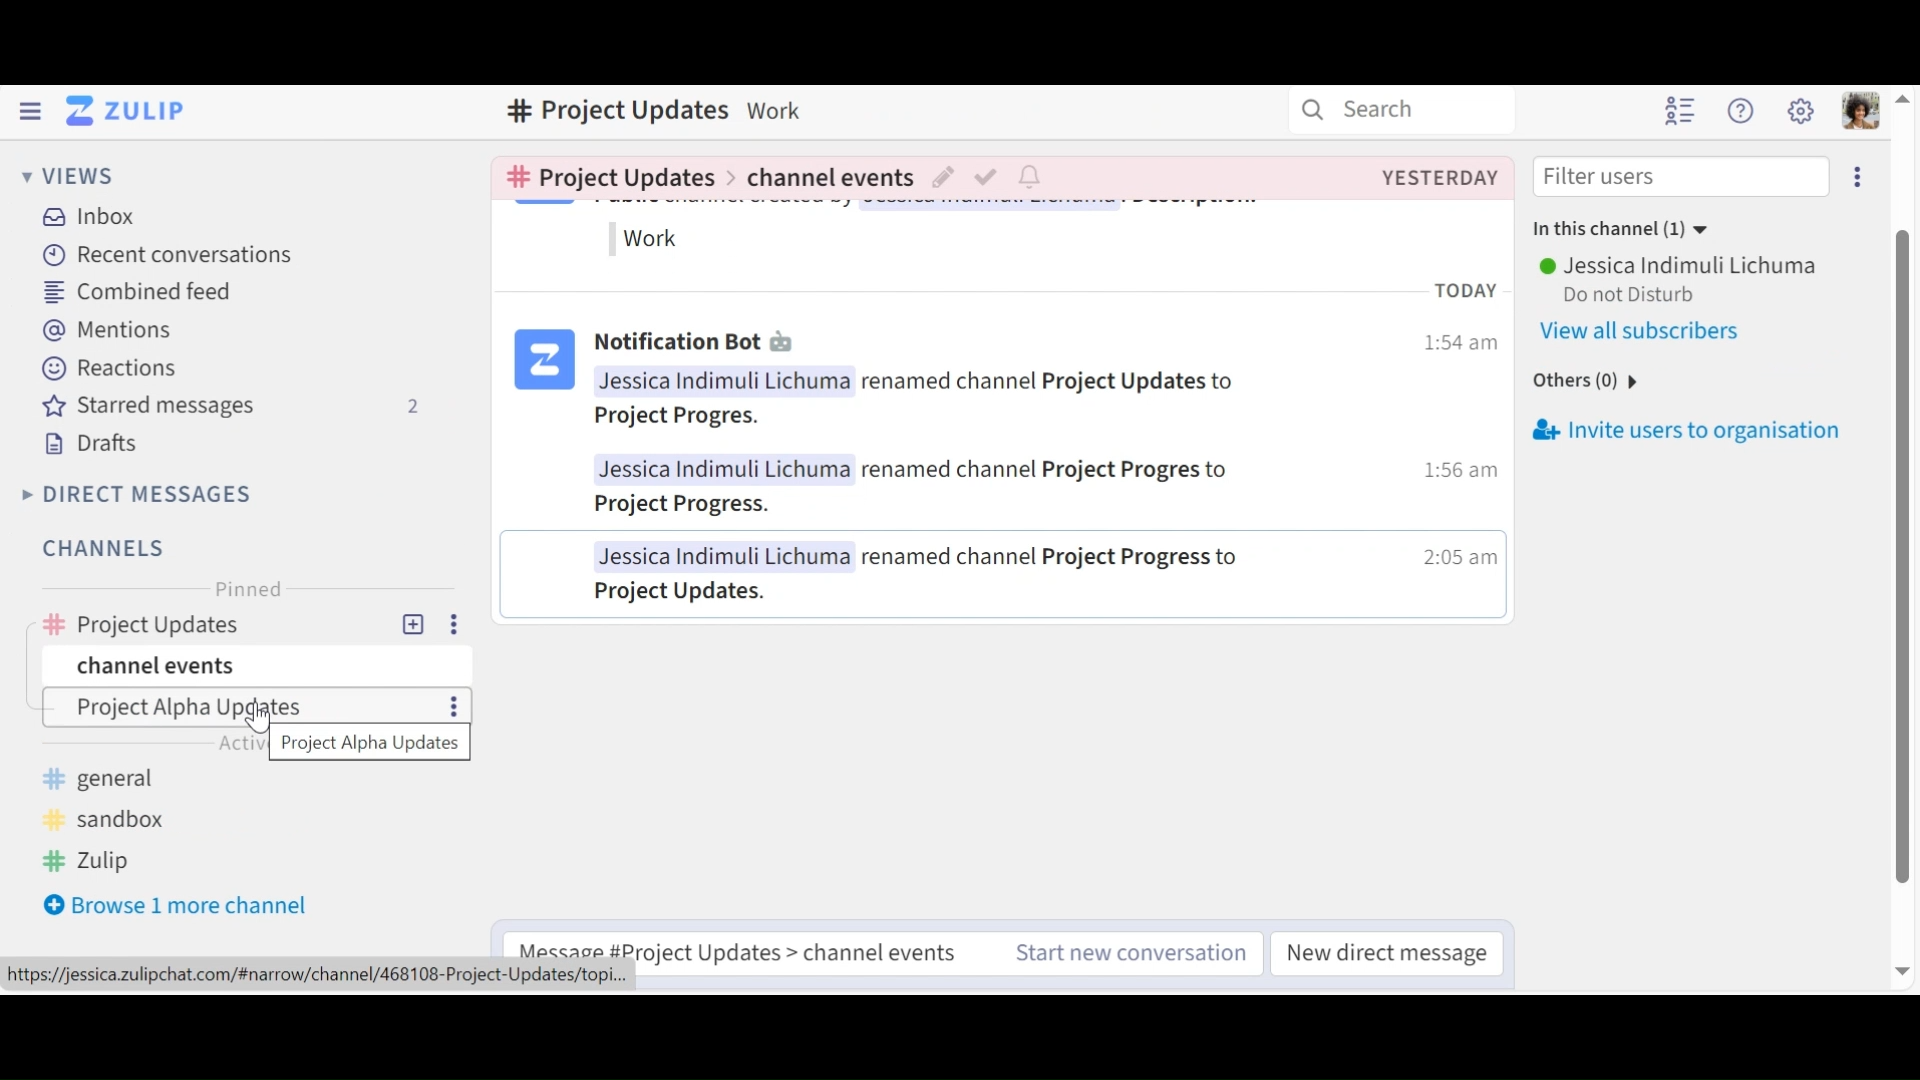 The image size is (1920, 1080). What do you see at coordinates (945, 180) in the screenshot?
I see `Edit topic` at bounding box center [945, 180].